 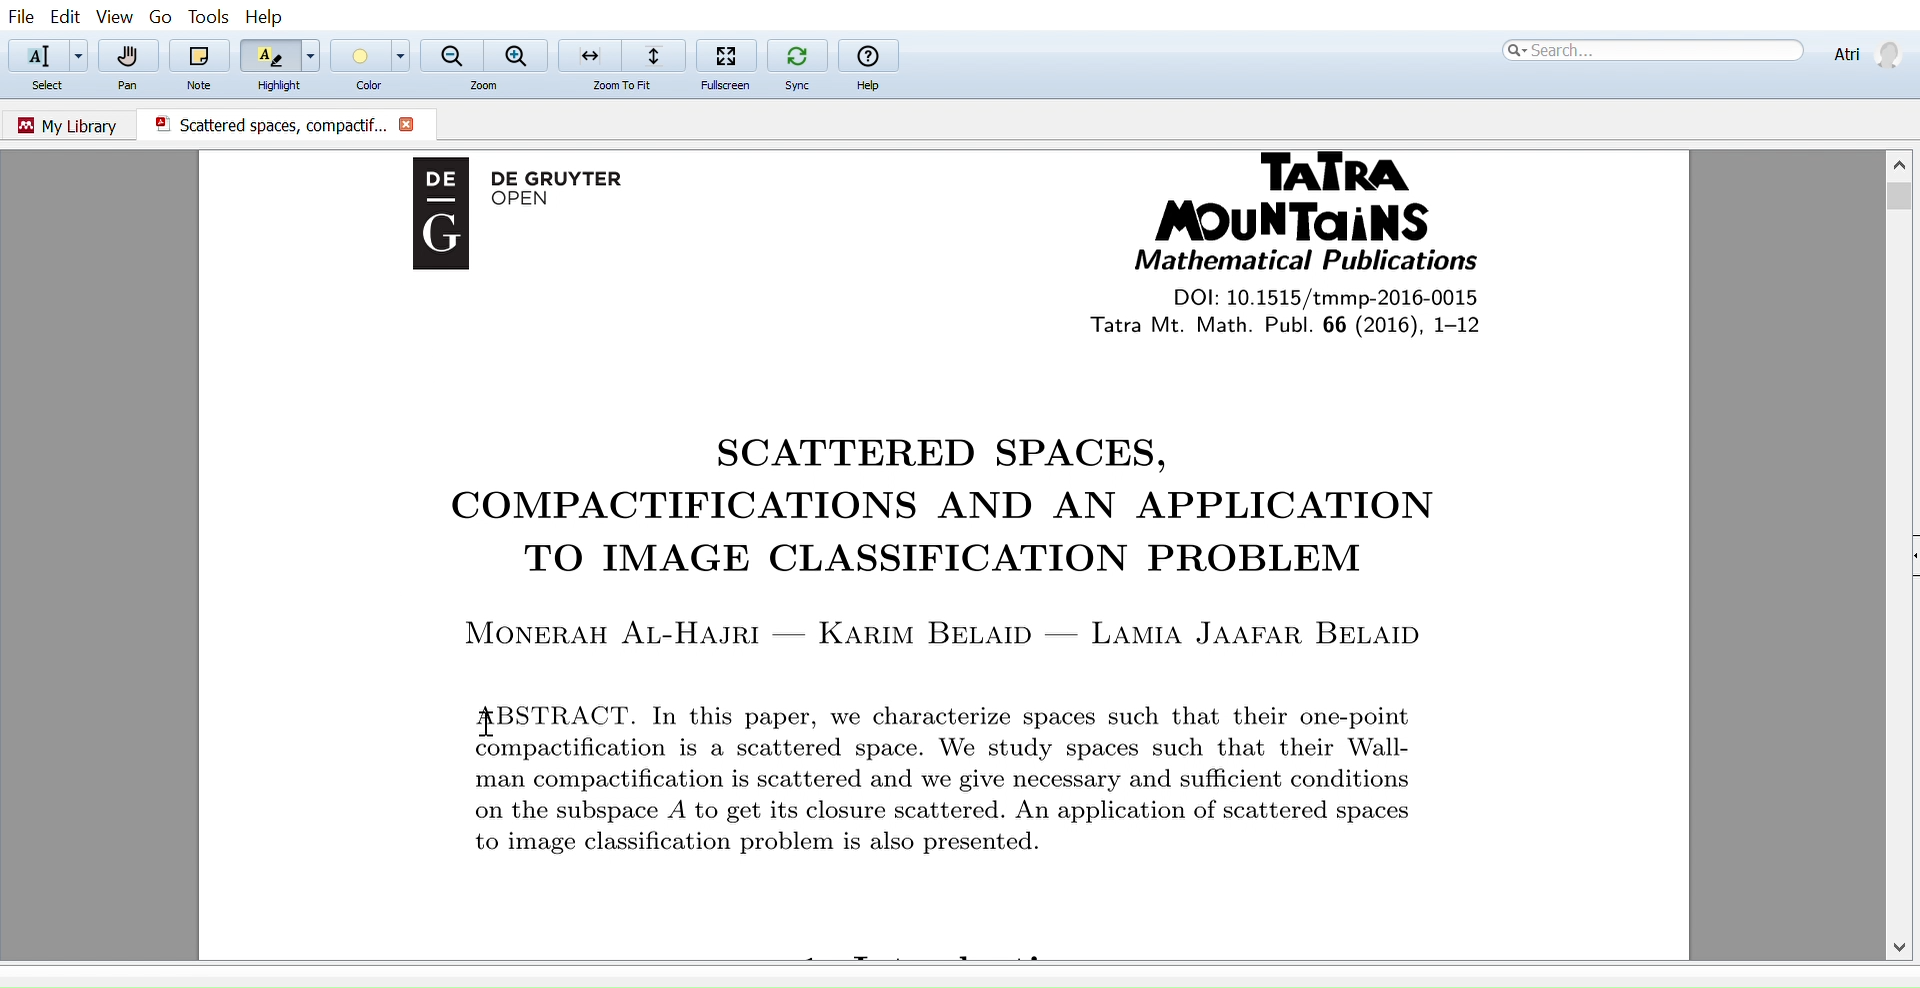 I want to click on Go to my library, so click(x=70, y=123).